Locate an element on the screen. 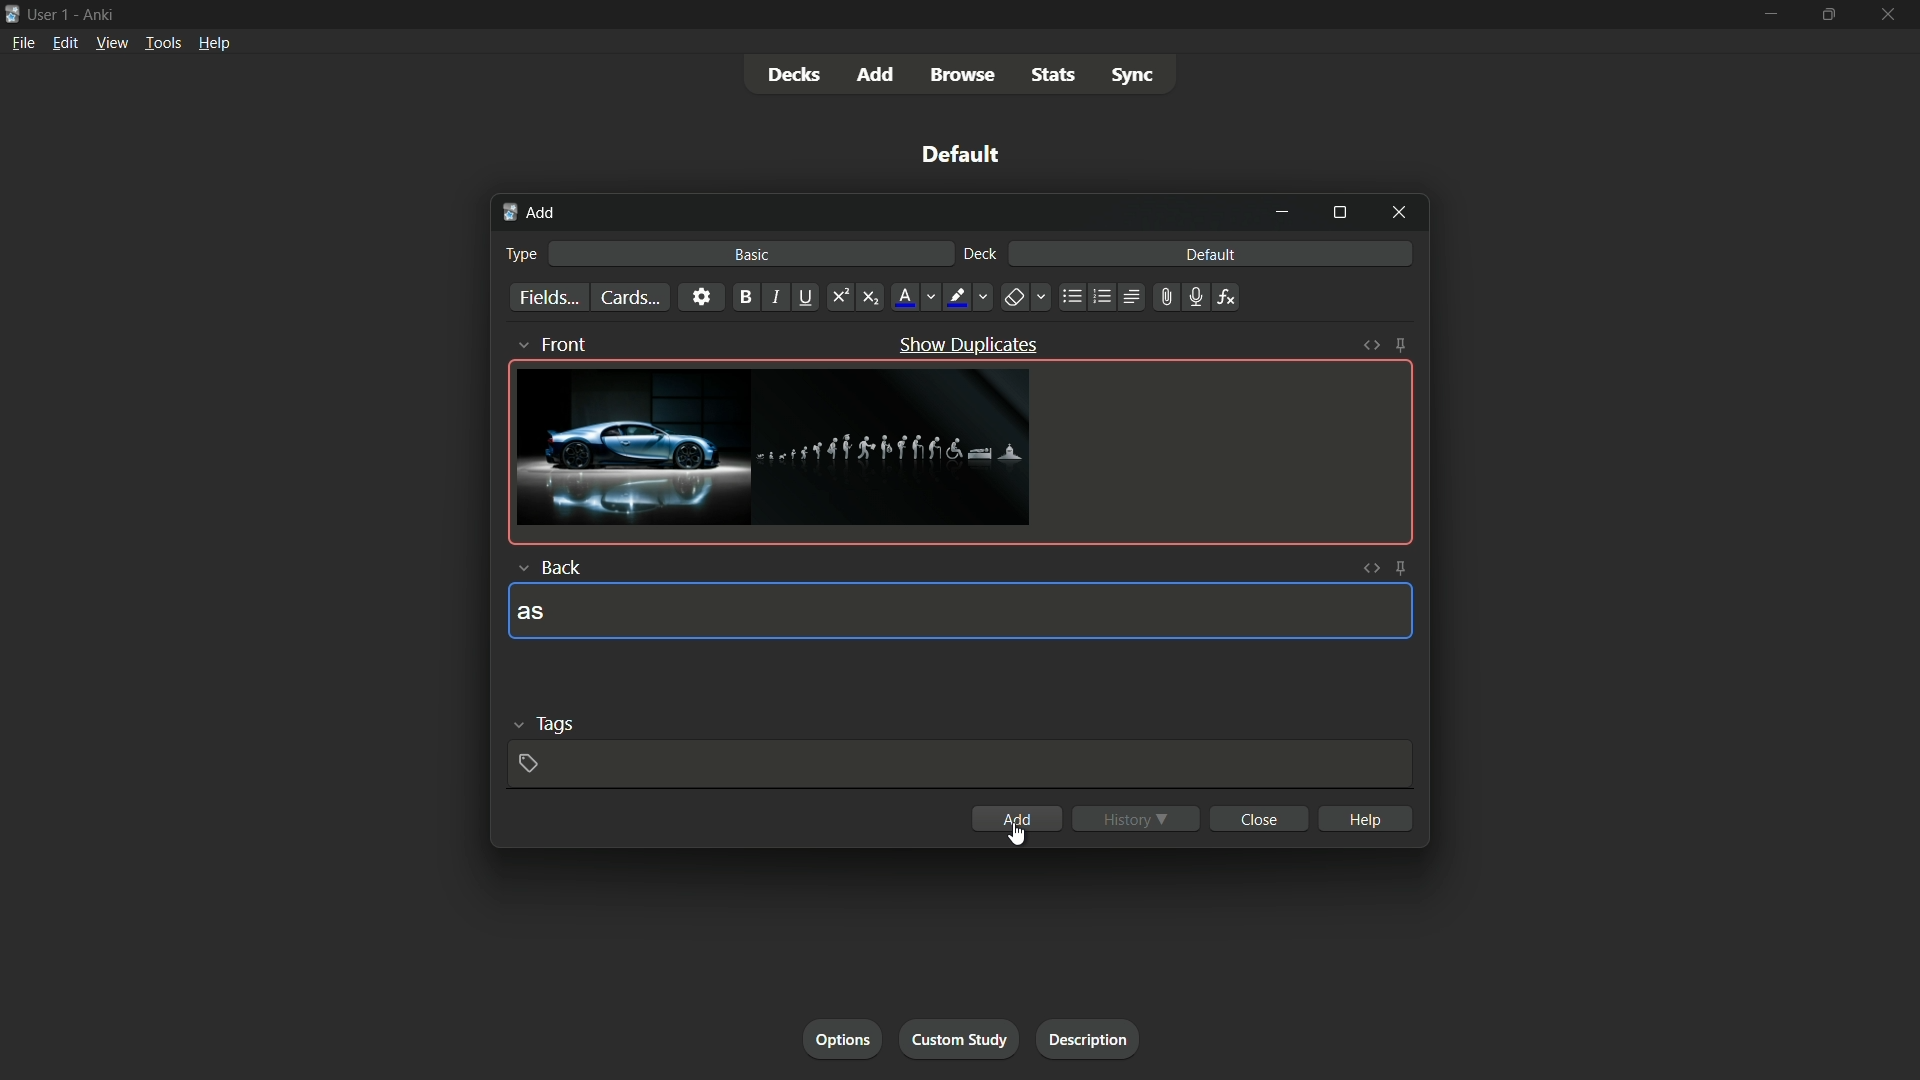  type is located at coordinates (522, 253).